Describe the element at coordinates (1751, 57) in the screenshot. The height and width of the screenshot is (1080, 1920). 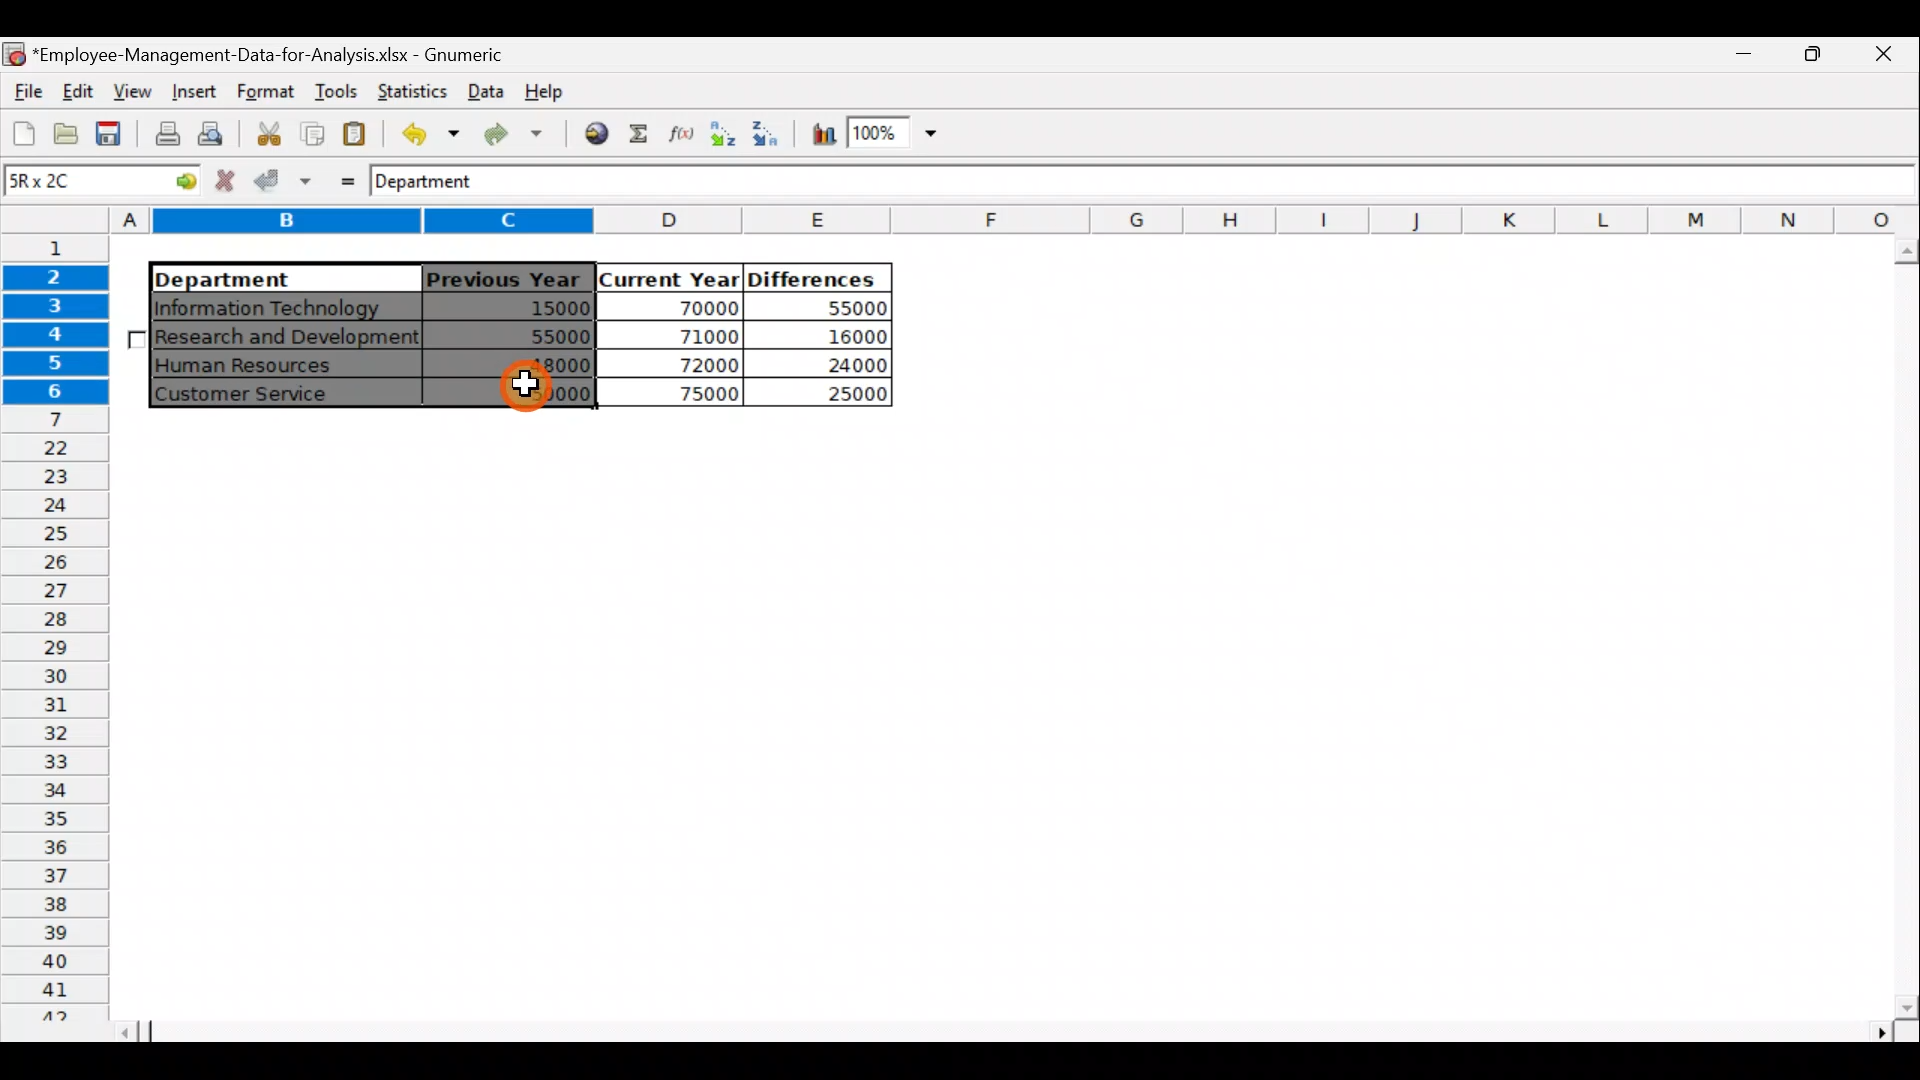
I see `Maximize` at that location.